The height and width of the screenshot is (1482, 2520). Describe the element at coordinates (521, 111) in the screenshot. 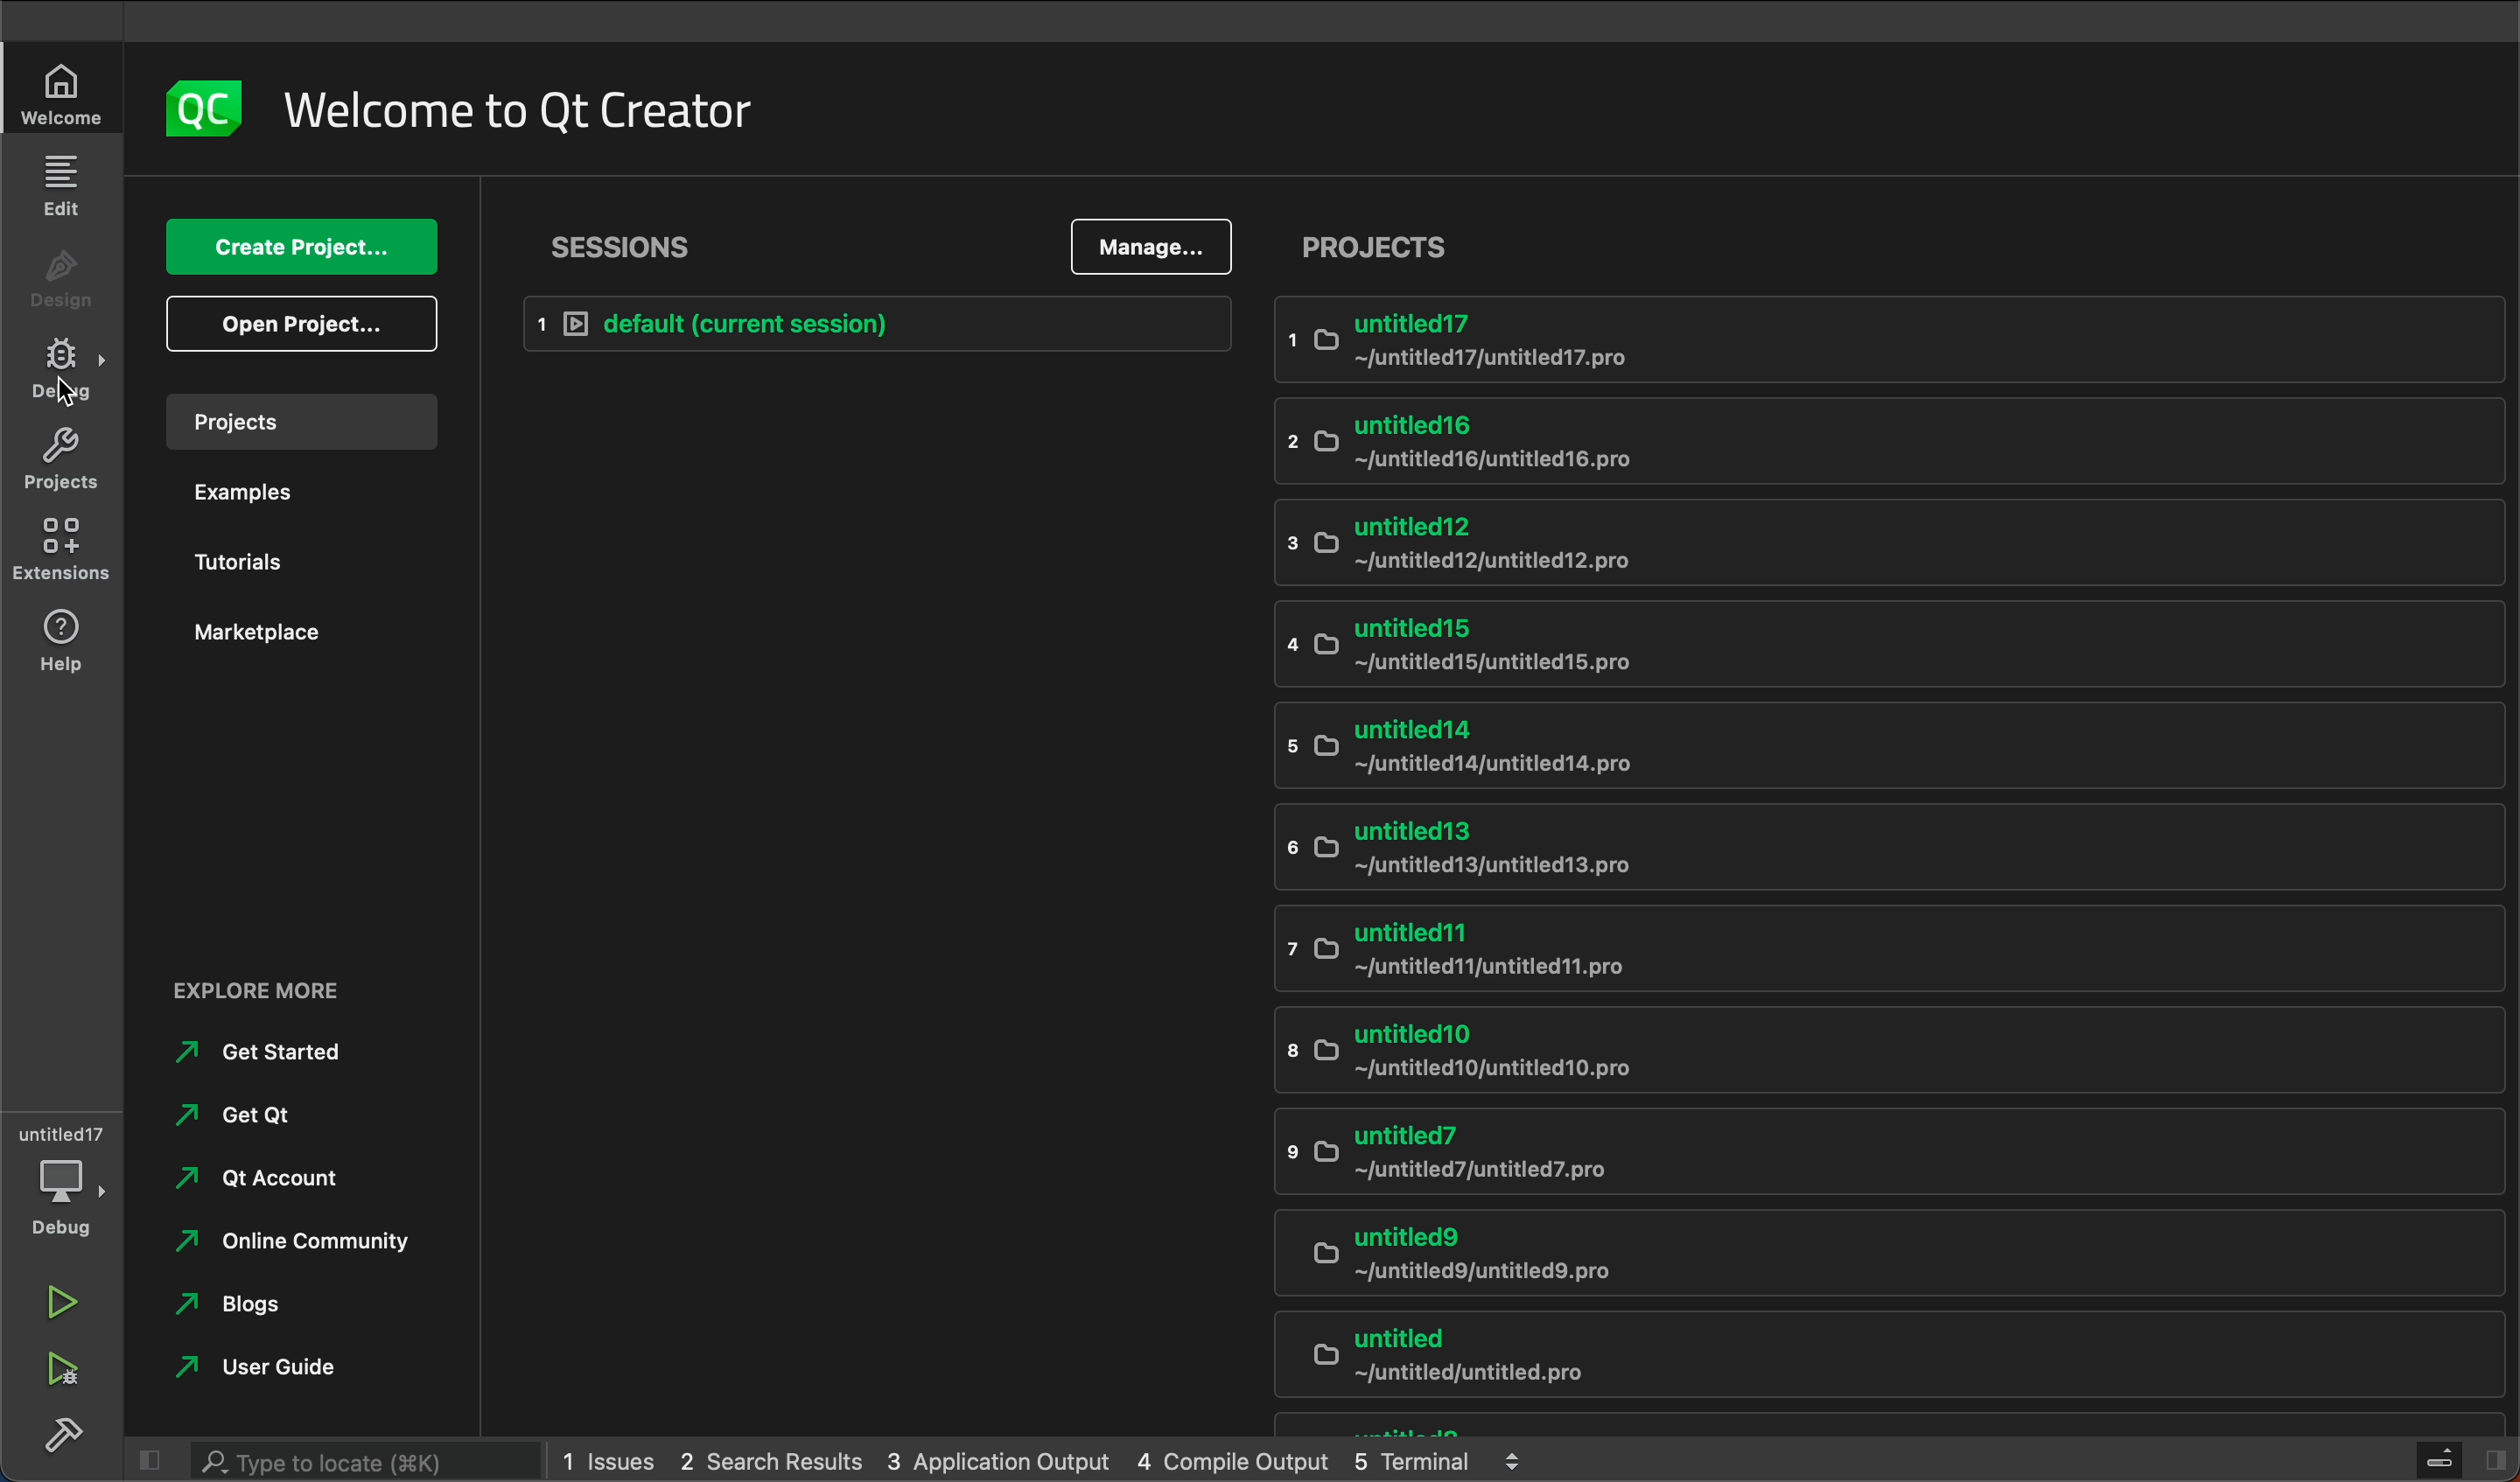

I see `Welcome to QT Creator` at that location.